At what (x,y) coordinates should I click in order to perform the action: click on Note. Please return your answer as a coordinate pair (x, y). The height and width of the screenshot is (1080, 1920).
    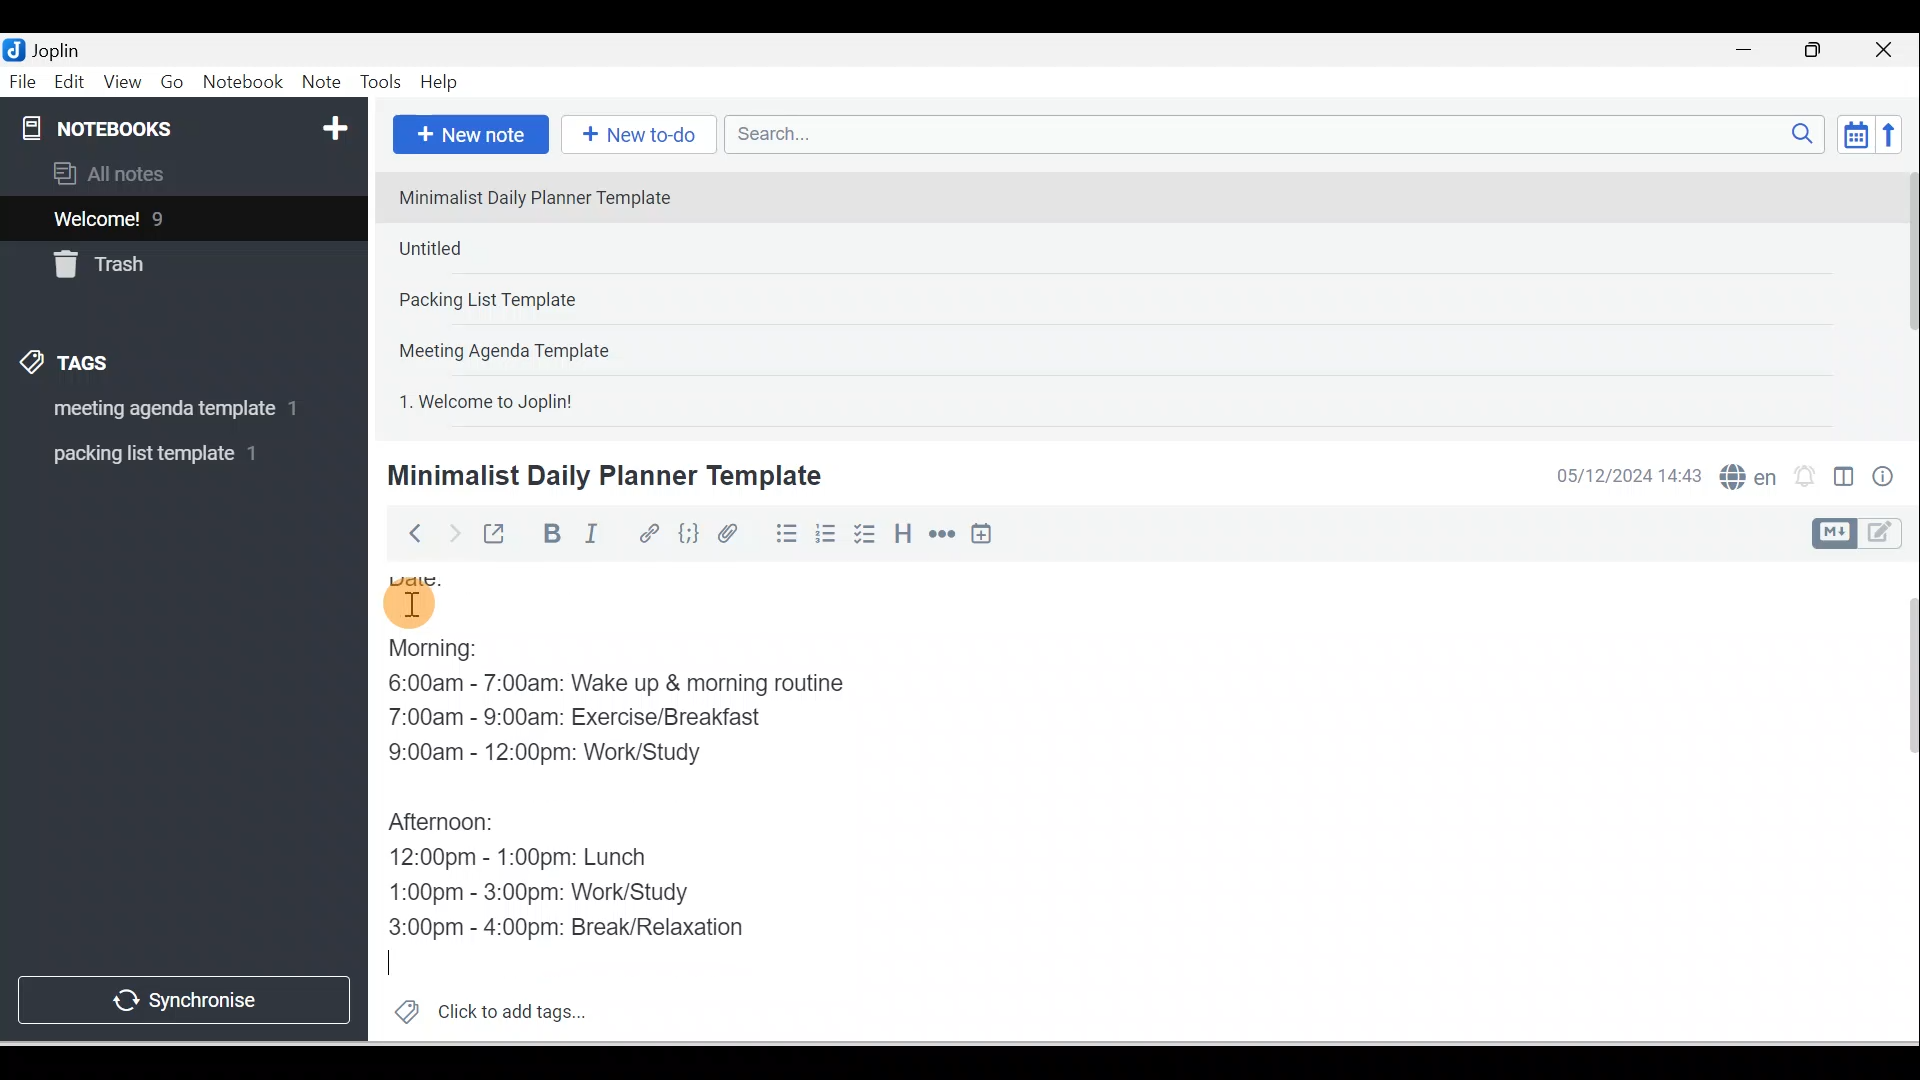
    Looking at the image, I should click on (319, 83).